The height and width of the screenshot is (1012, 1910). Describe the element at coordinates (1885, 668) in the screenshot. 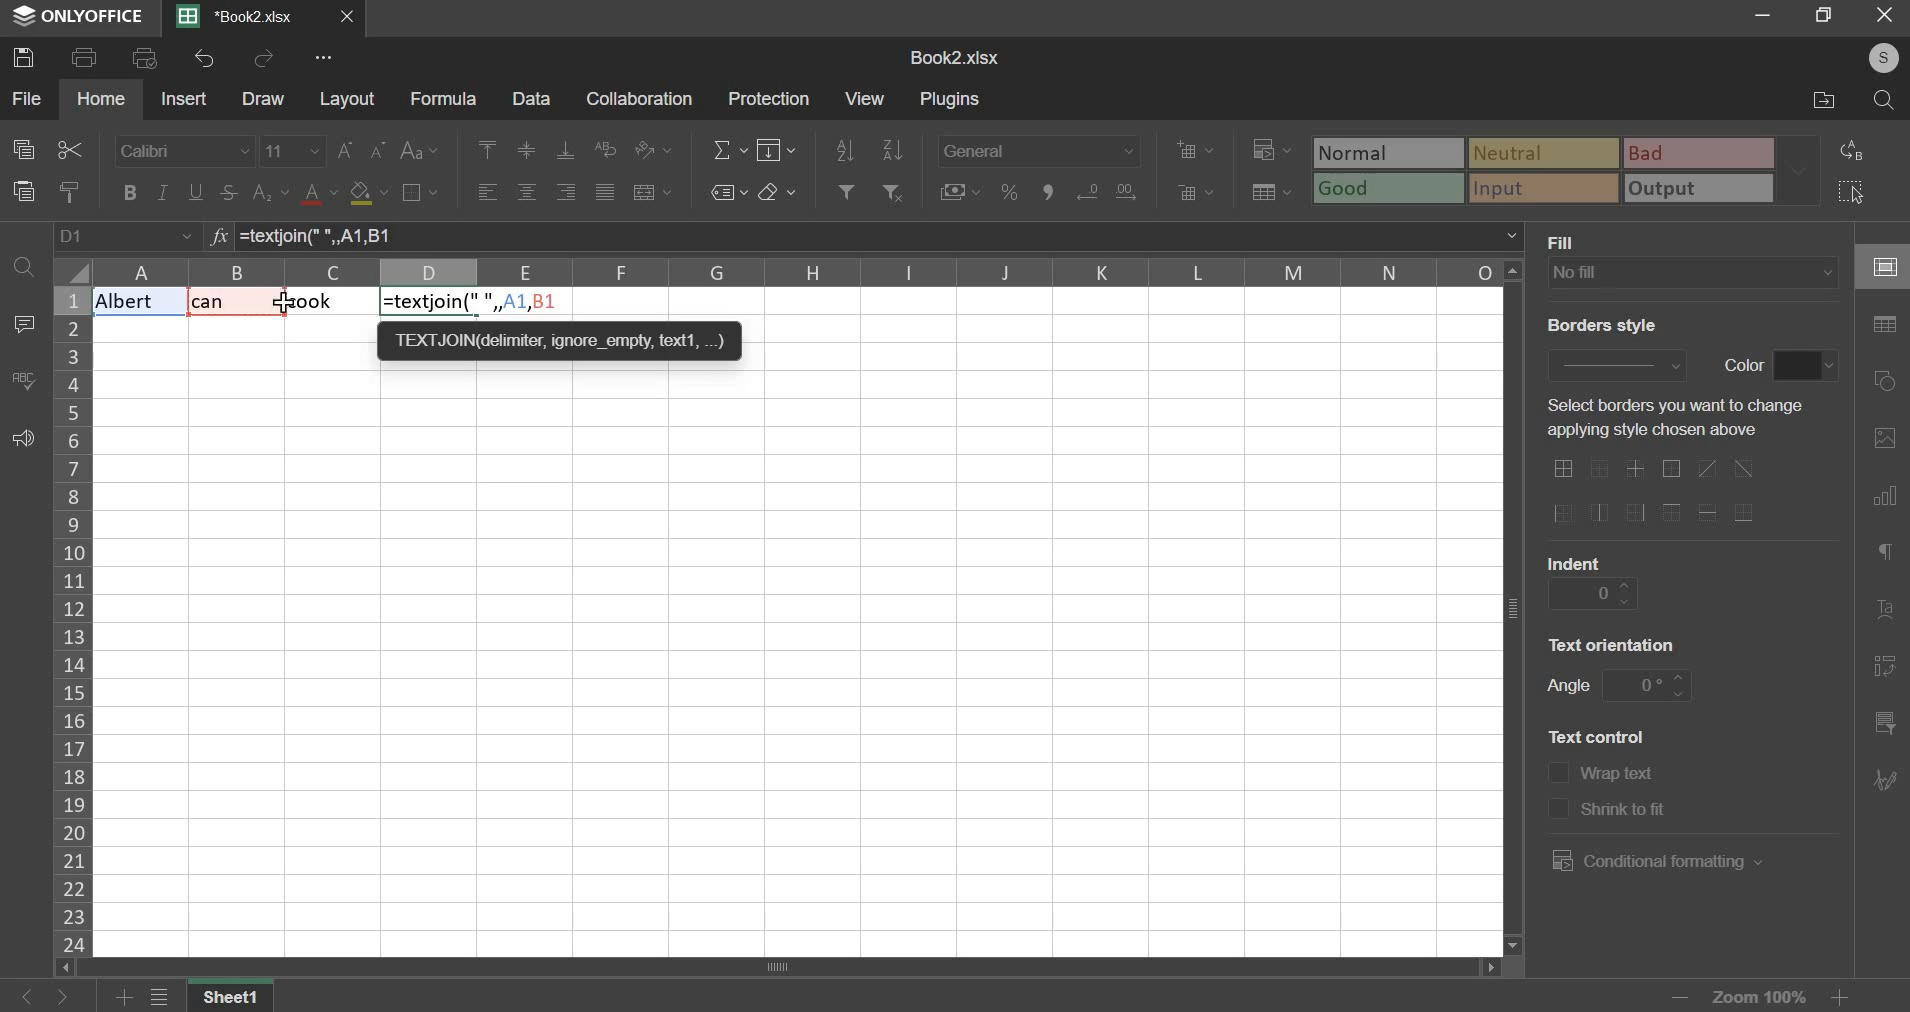

I see `pivot table` at that location.